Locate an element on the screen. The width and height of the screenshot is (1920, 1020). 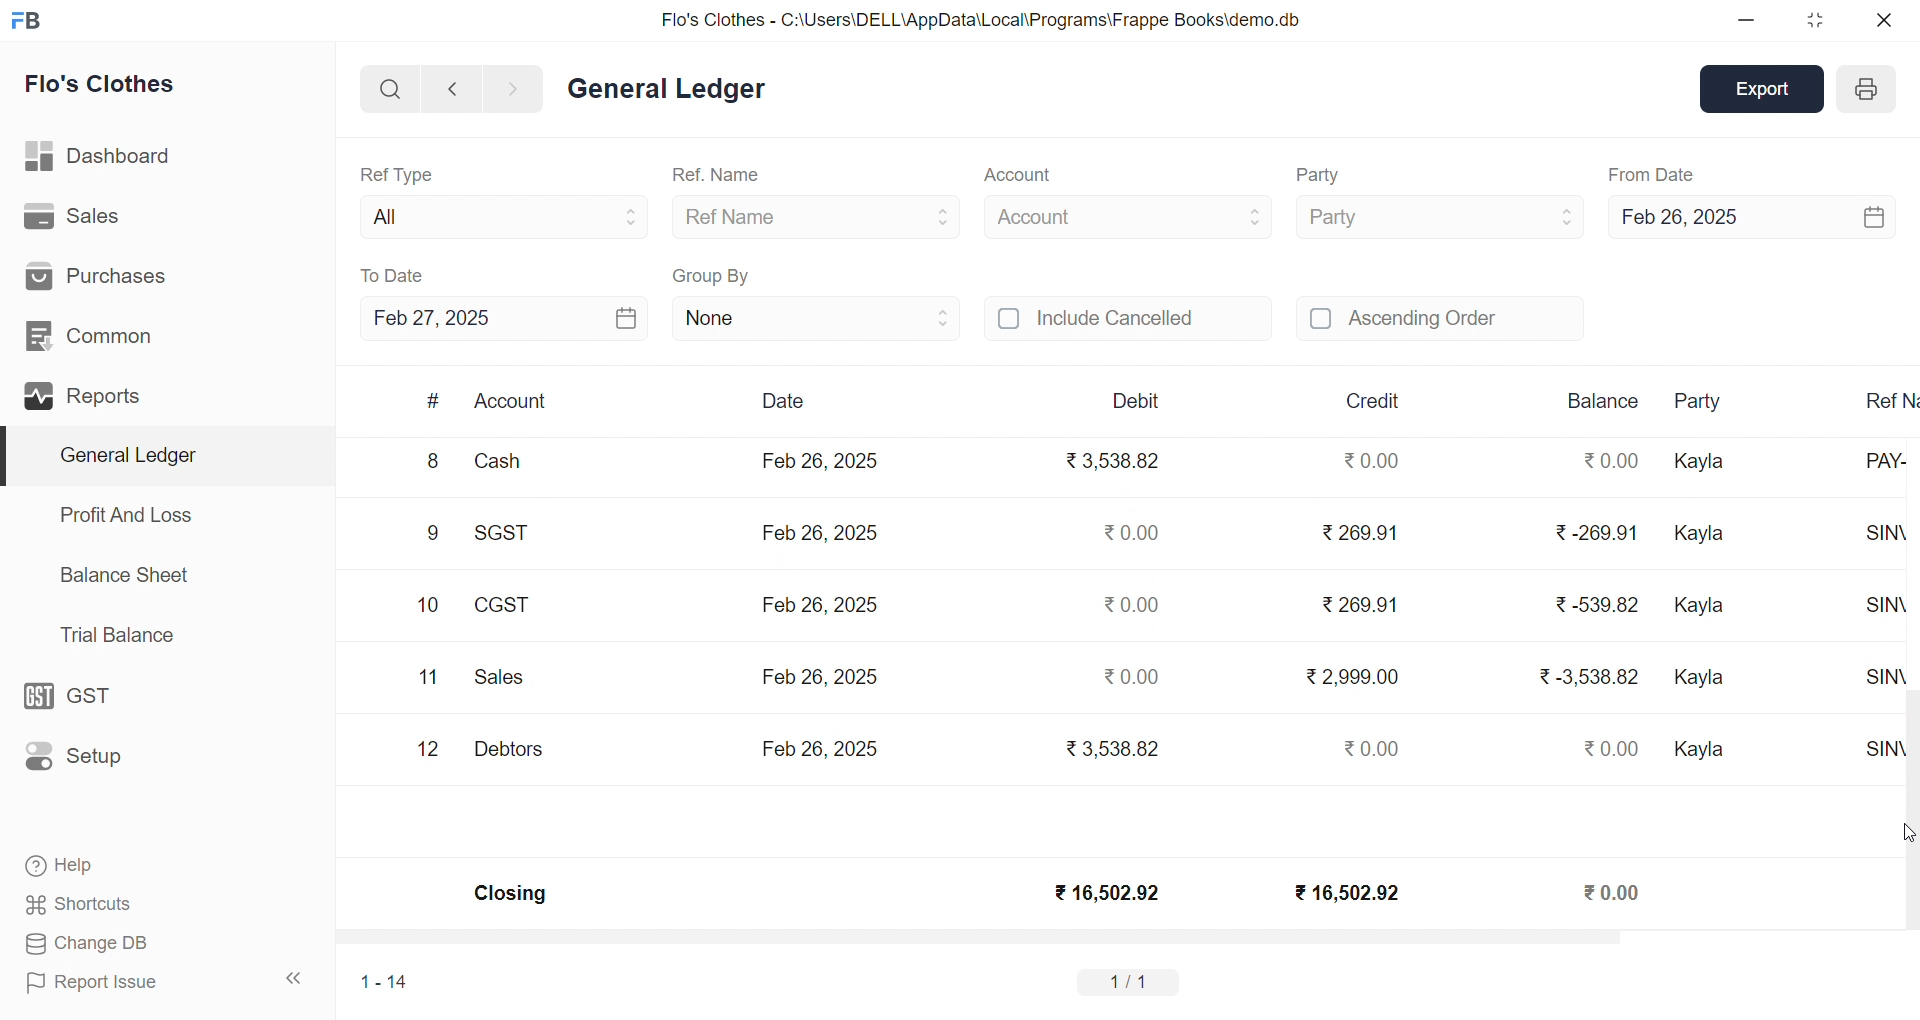
Common is located at coordinates (90, 333).